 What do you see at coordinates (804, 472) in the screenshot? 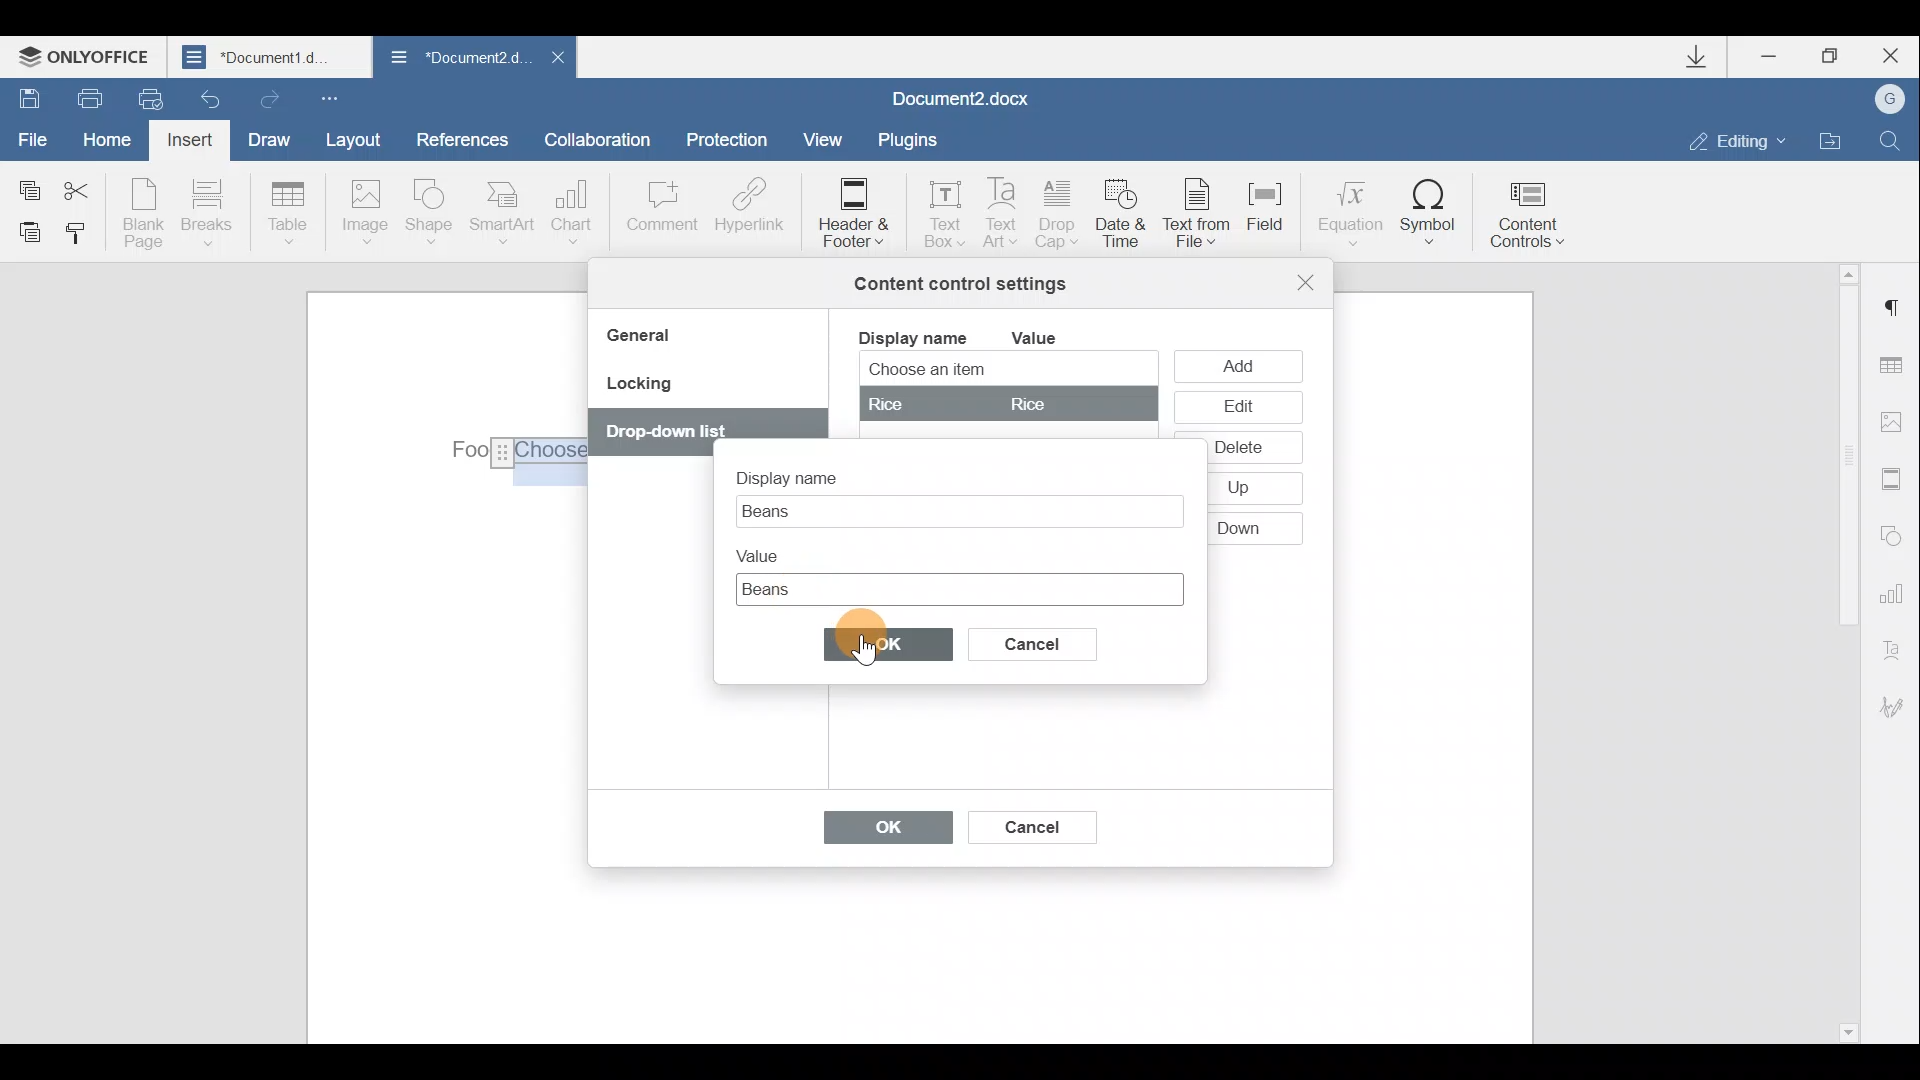
I see `Display name` at bounding box center [804, 472].